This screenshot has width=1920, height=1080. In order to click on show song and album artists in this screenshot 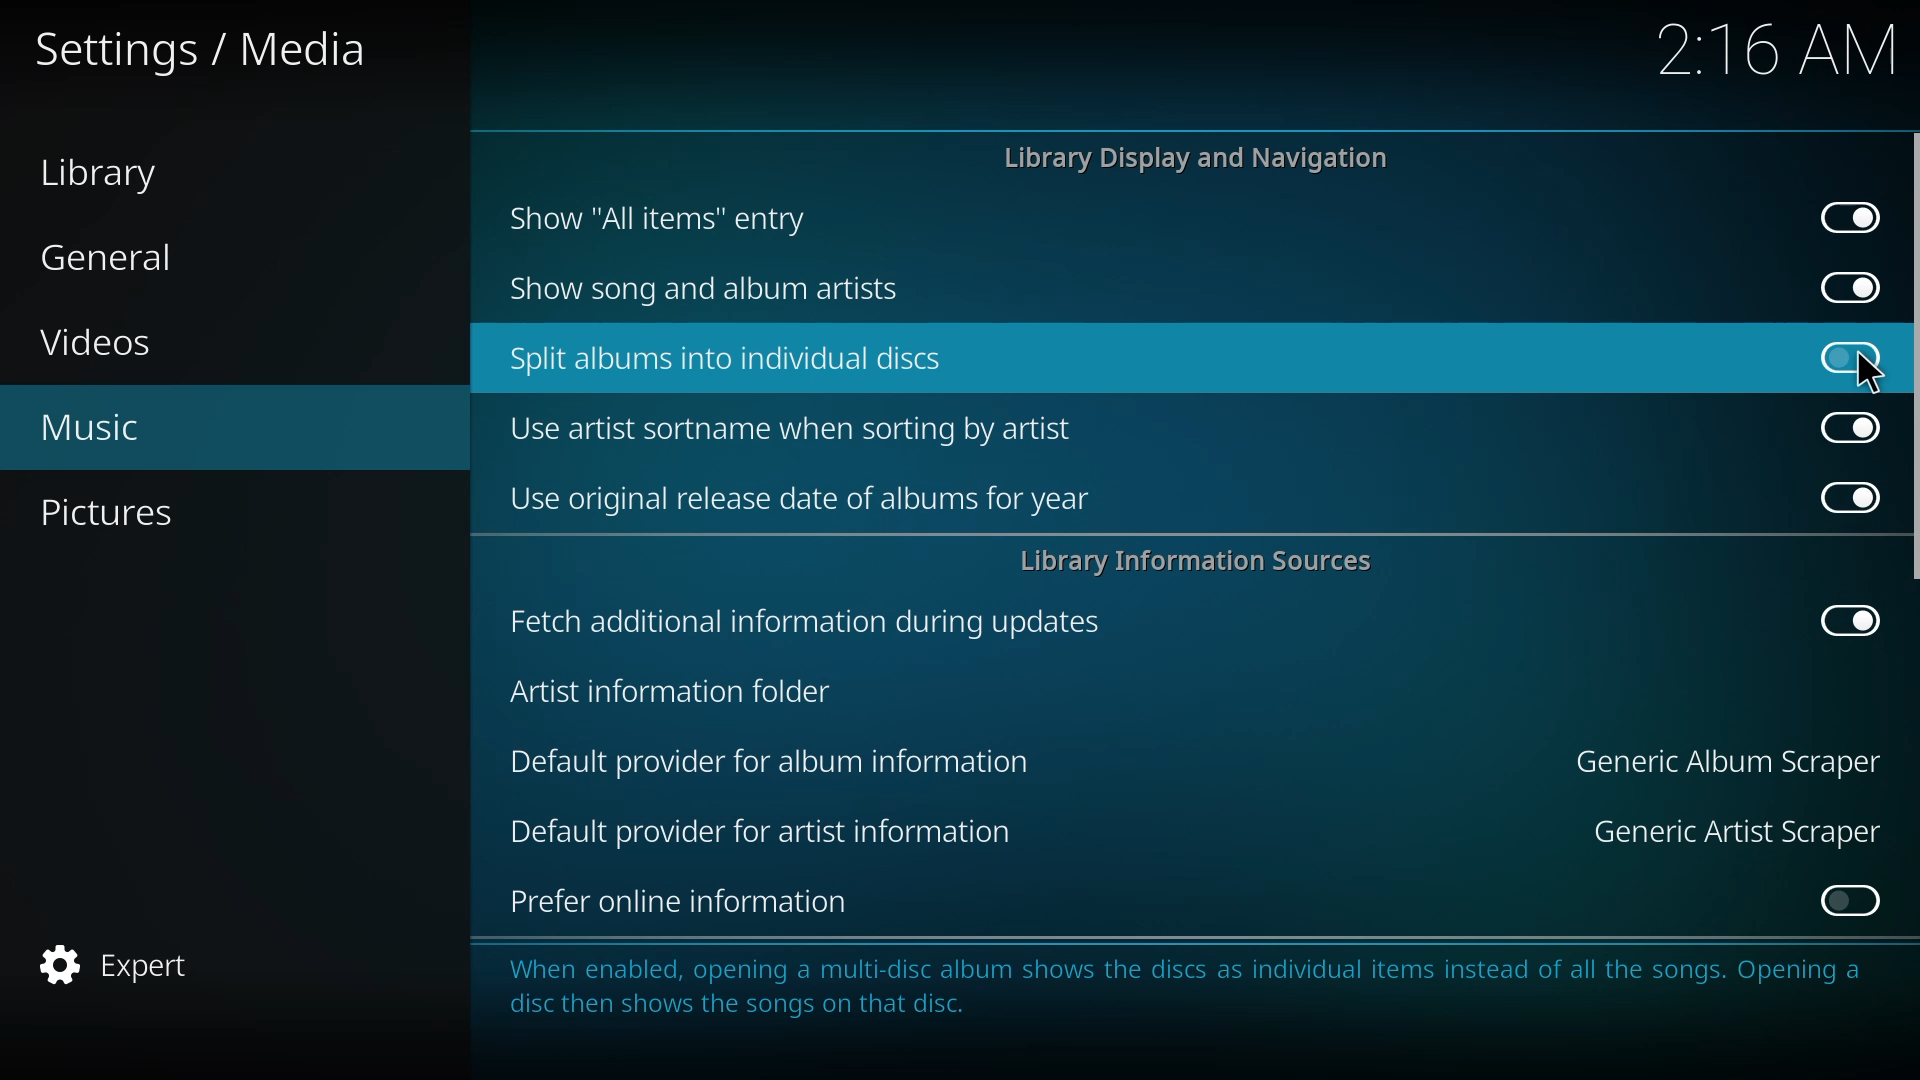, I will do `click(722, 289)`.